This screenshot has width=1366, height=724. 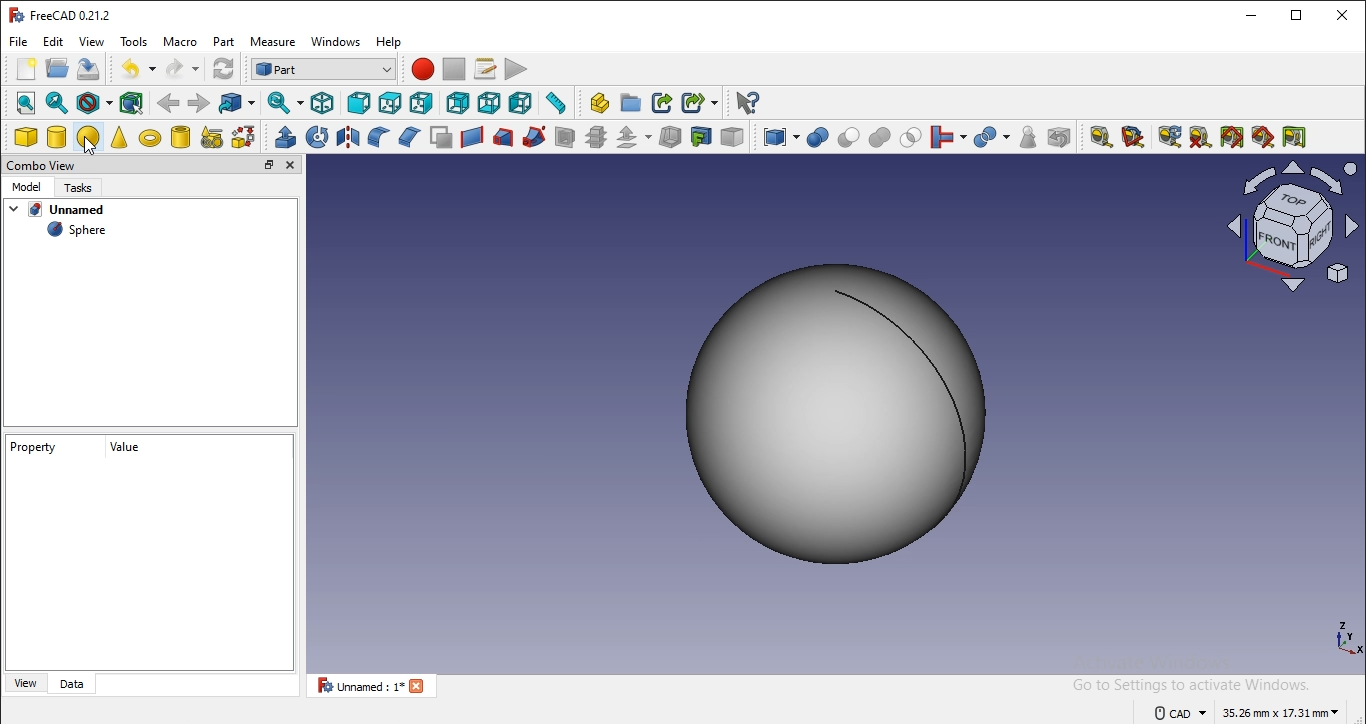 What do you see at coordinates (320, 101) in the screenshot?
I see `isometric view` at bounding box center [320, 101].